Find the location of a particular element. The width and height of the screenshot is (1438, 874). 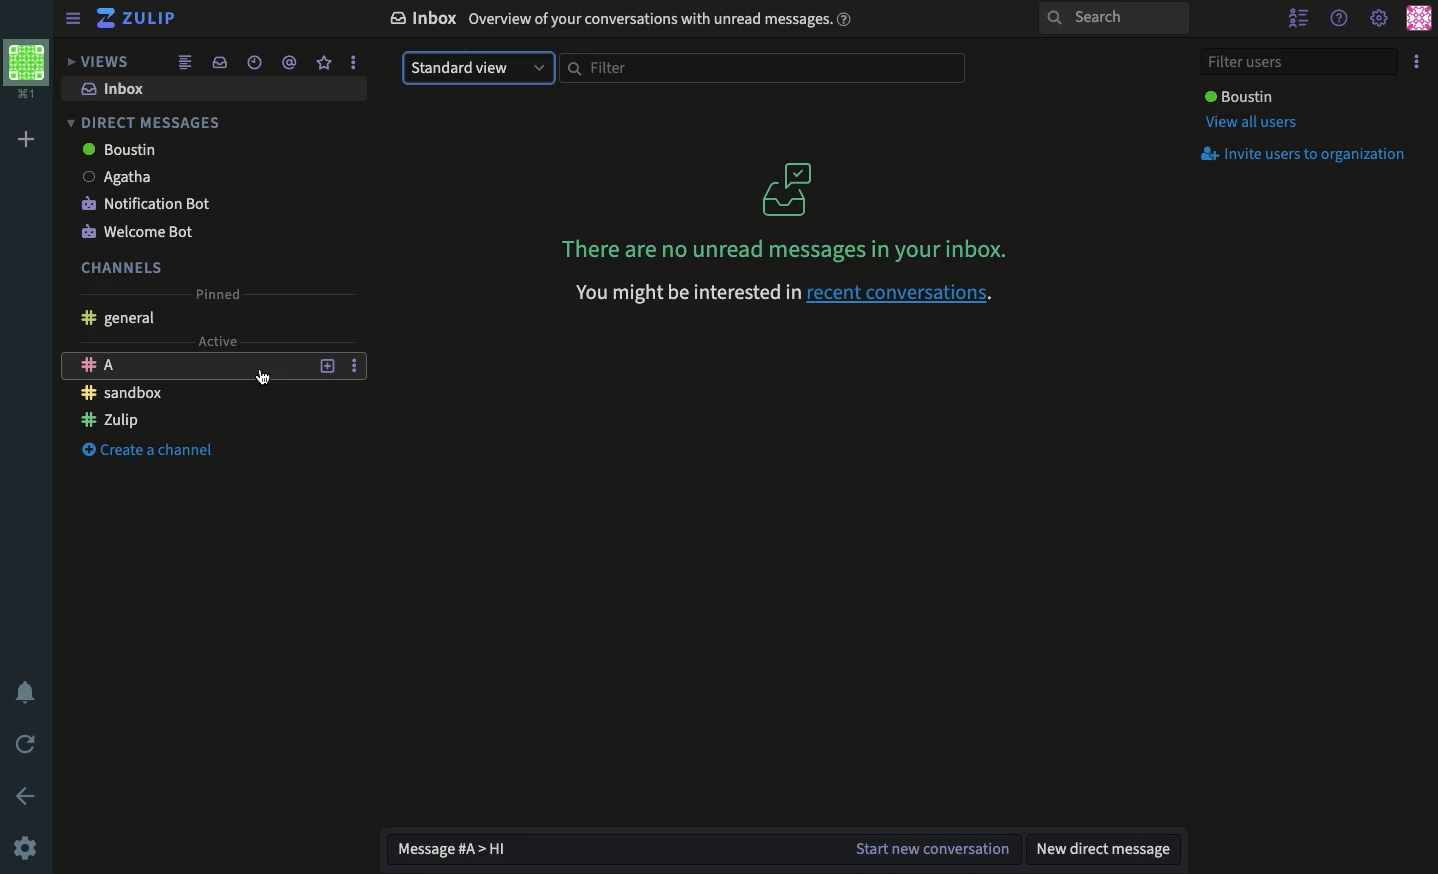

There are no unread messages in your inbox is located at coordinates (785, 214).